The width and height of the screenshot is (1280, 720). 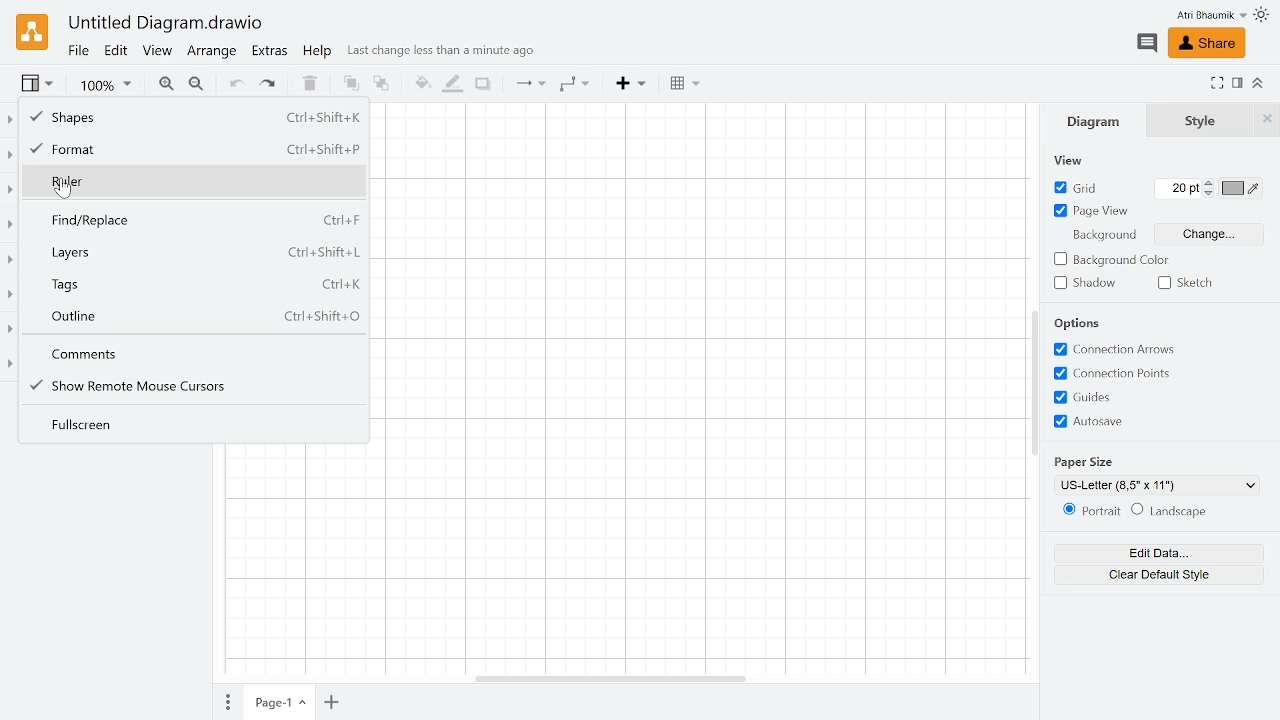 I want to click on File, so click(x=78, y=51).